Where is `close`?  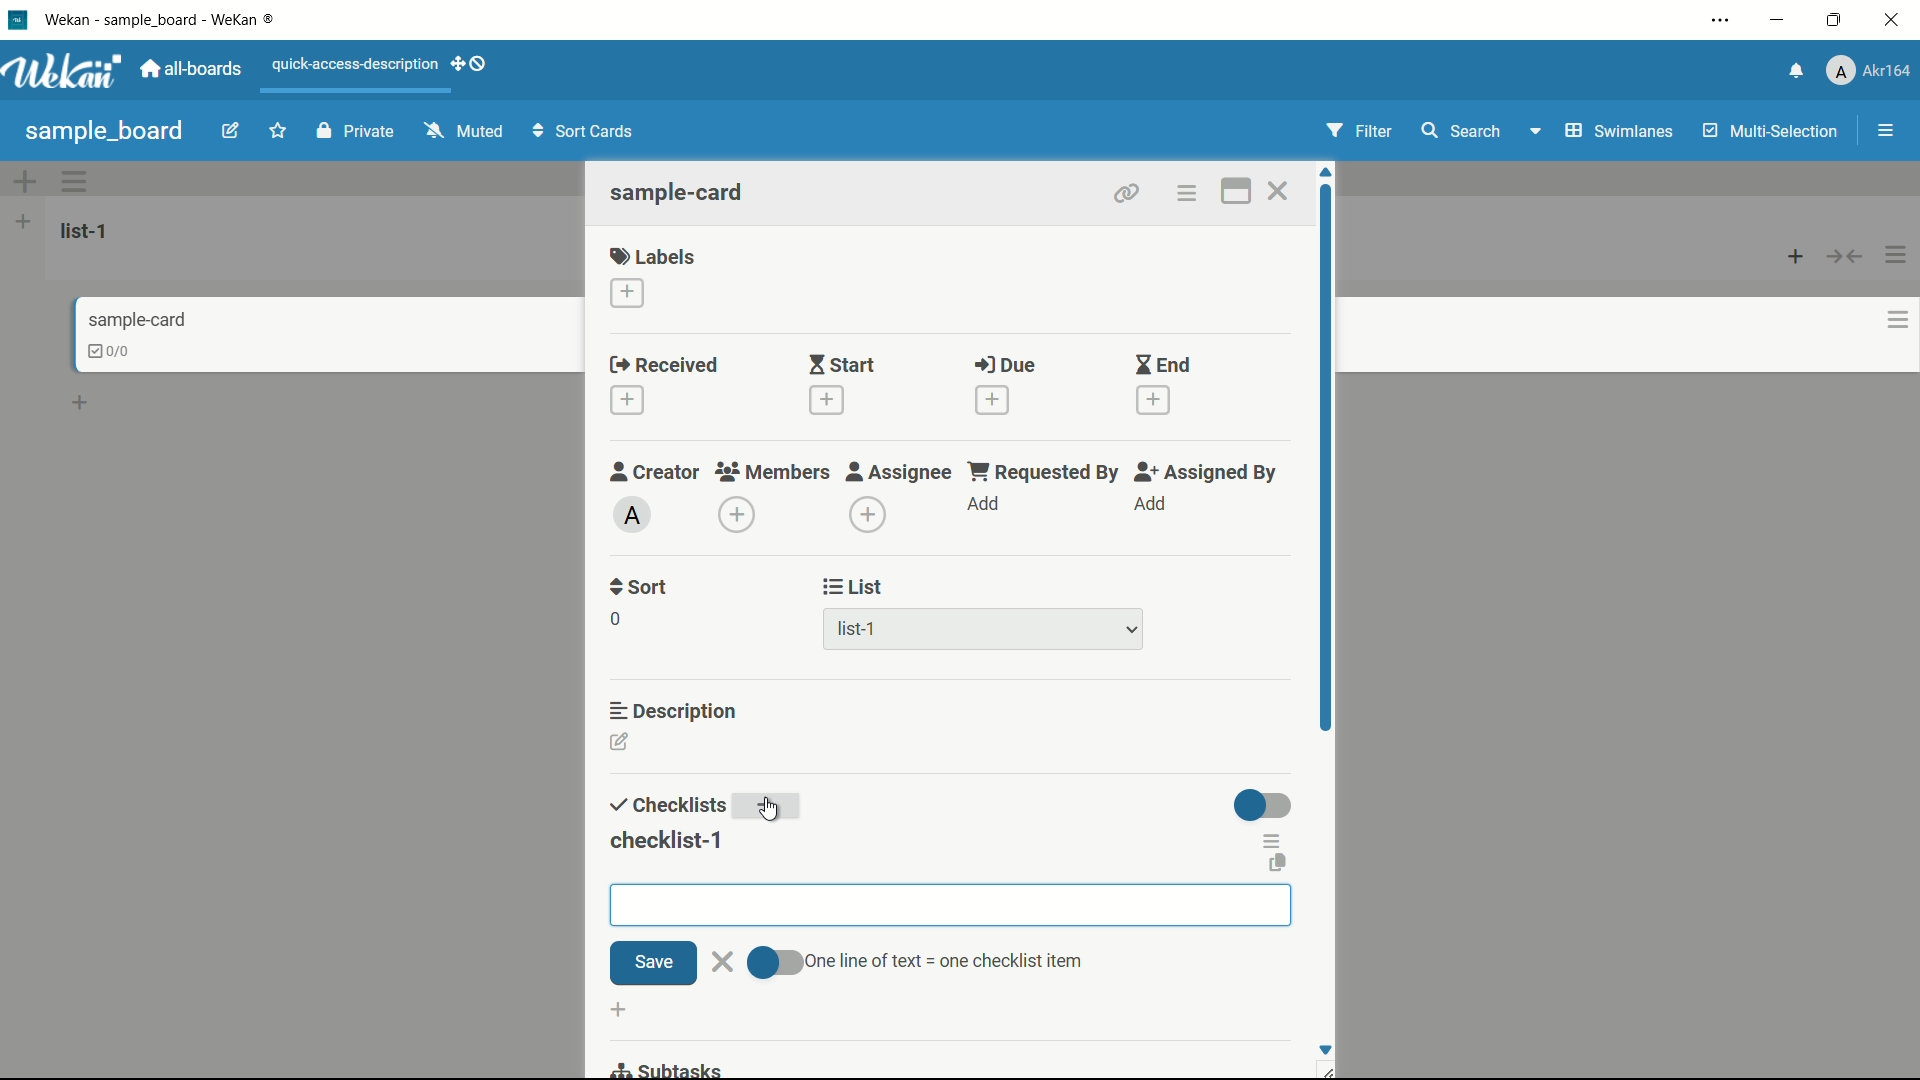 close is located at coordinates (723, 959).